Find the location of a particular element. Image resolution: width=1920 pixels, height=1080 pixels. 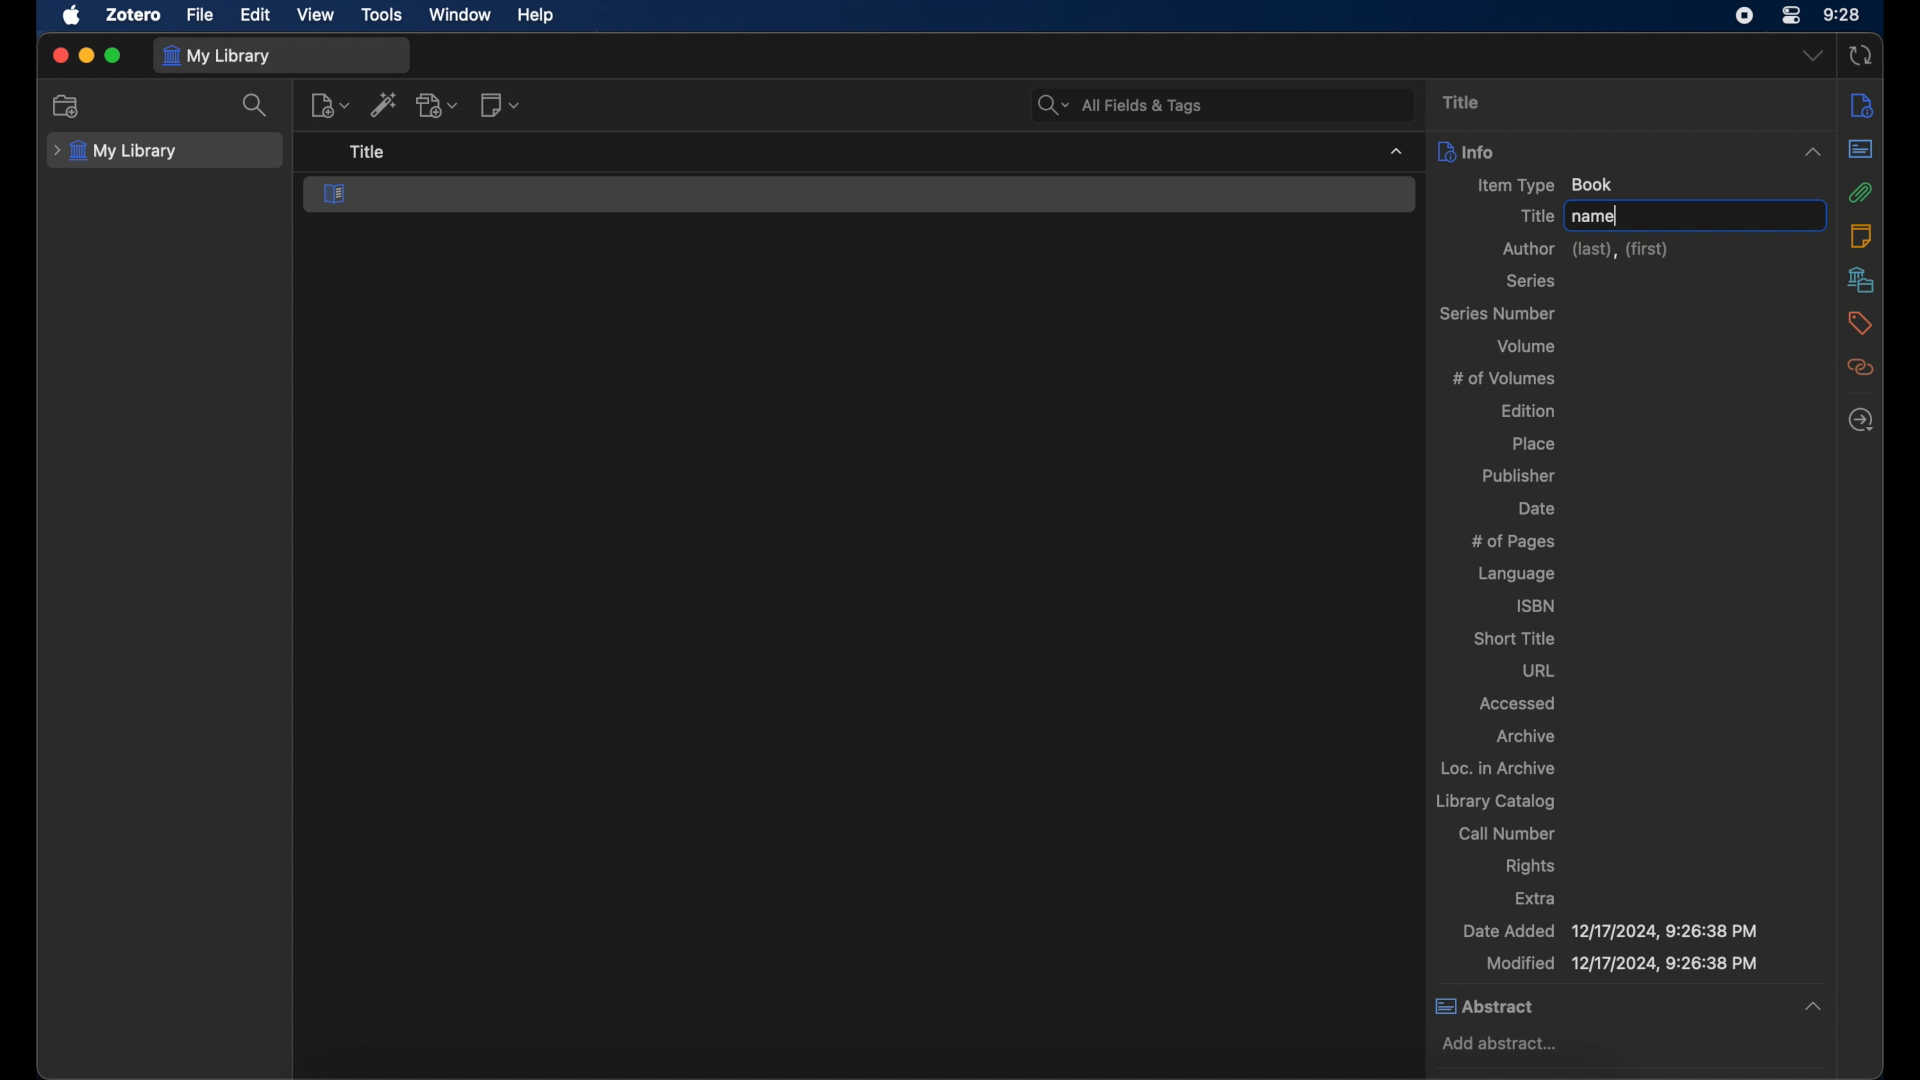

attachments is located at coordinates (1861, 193).